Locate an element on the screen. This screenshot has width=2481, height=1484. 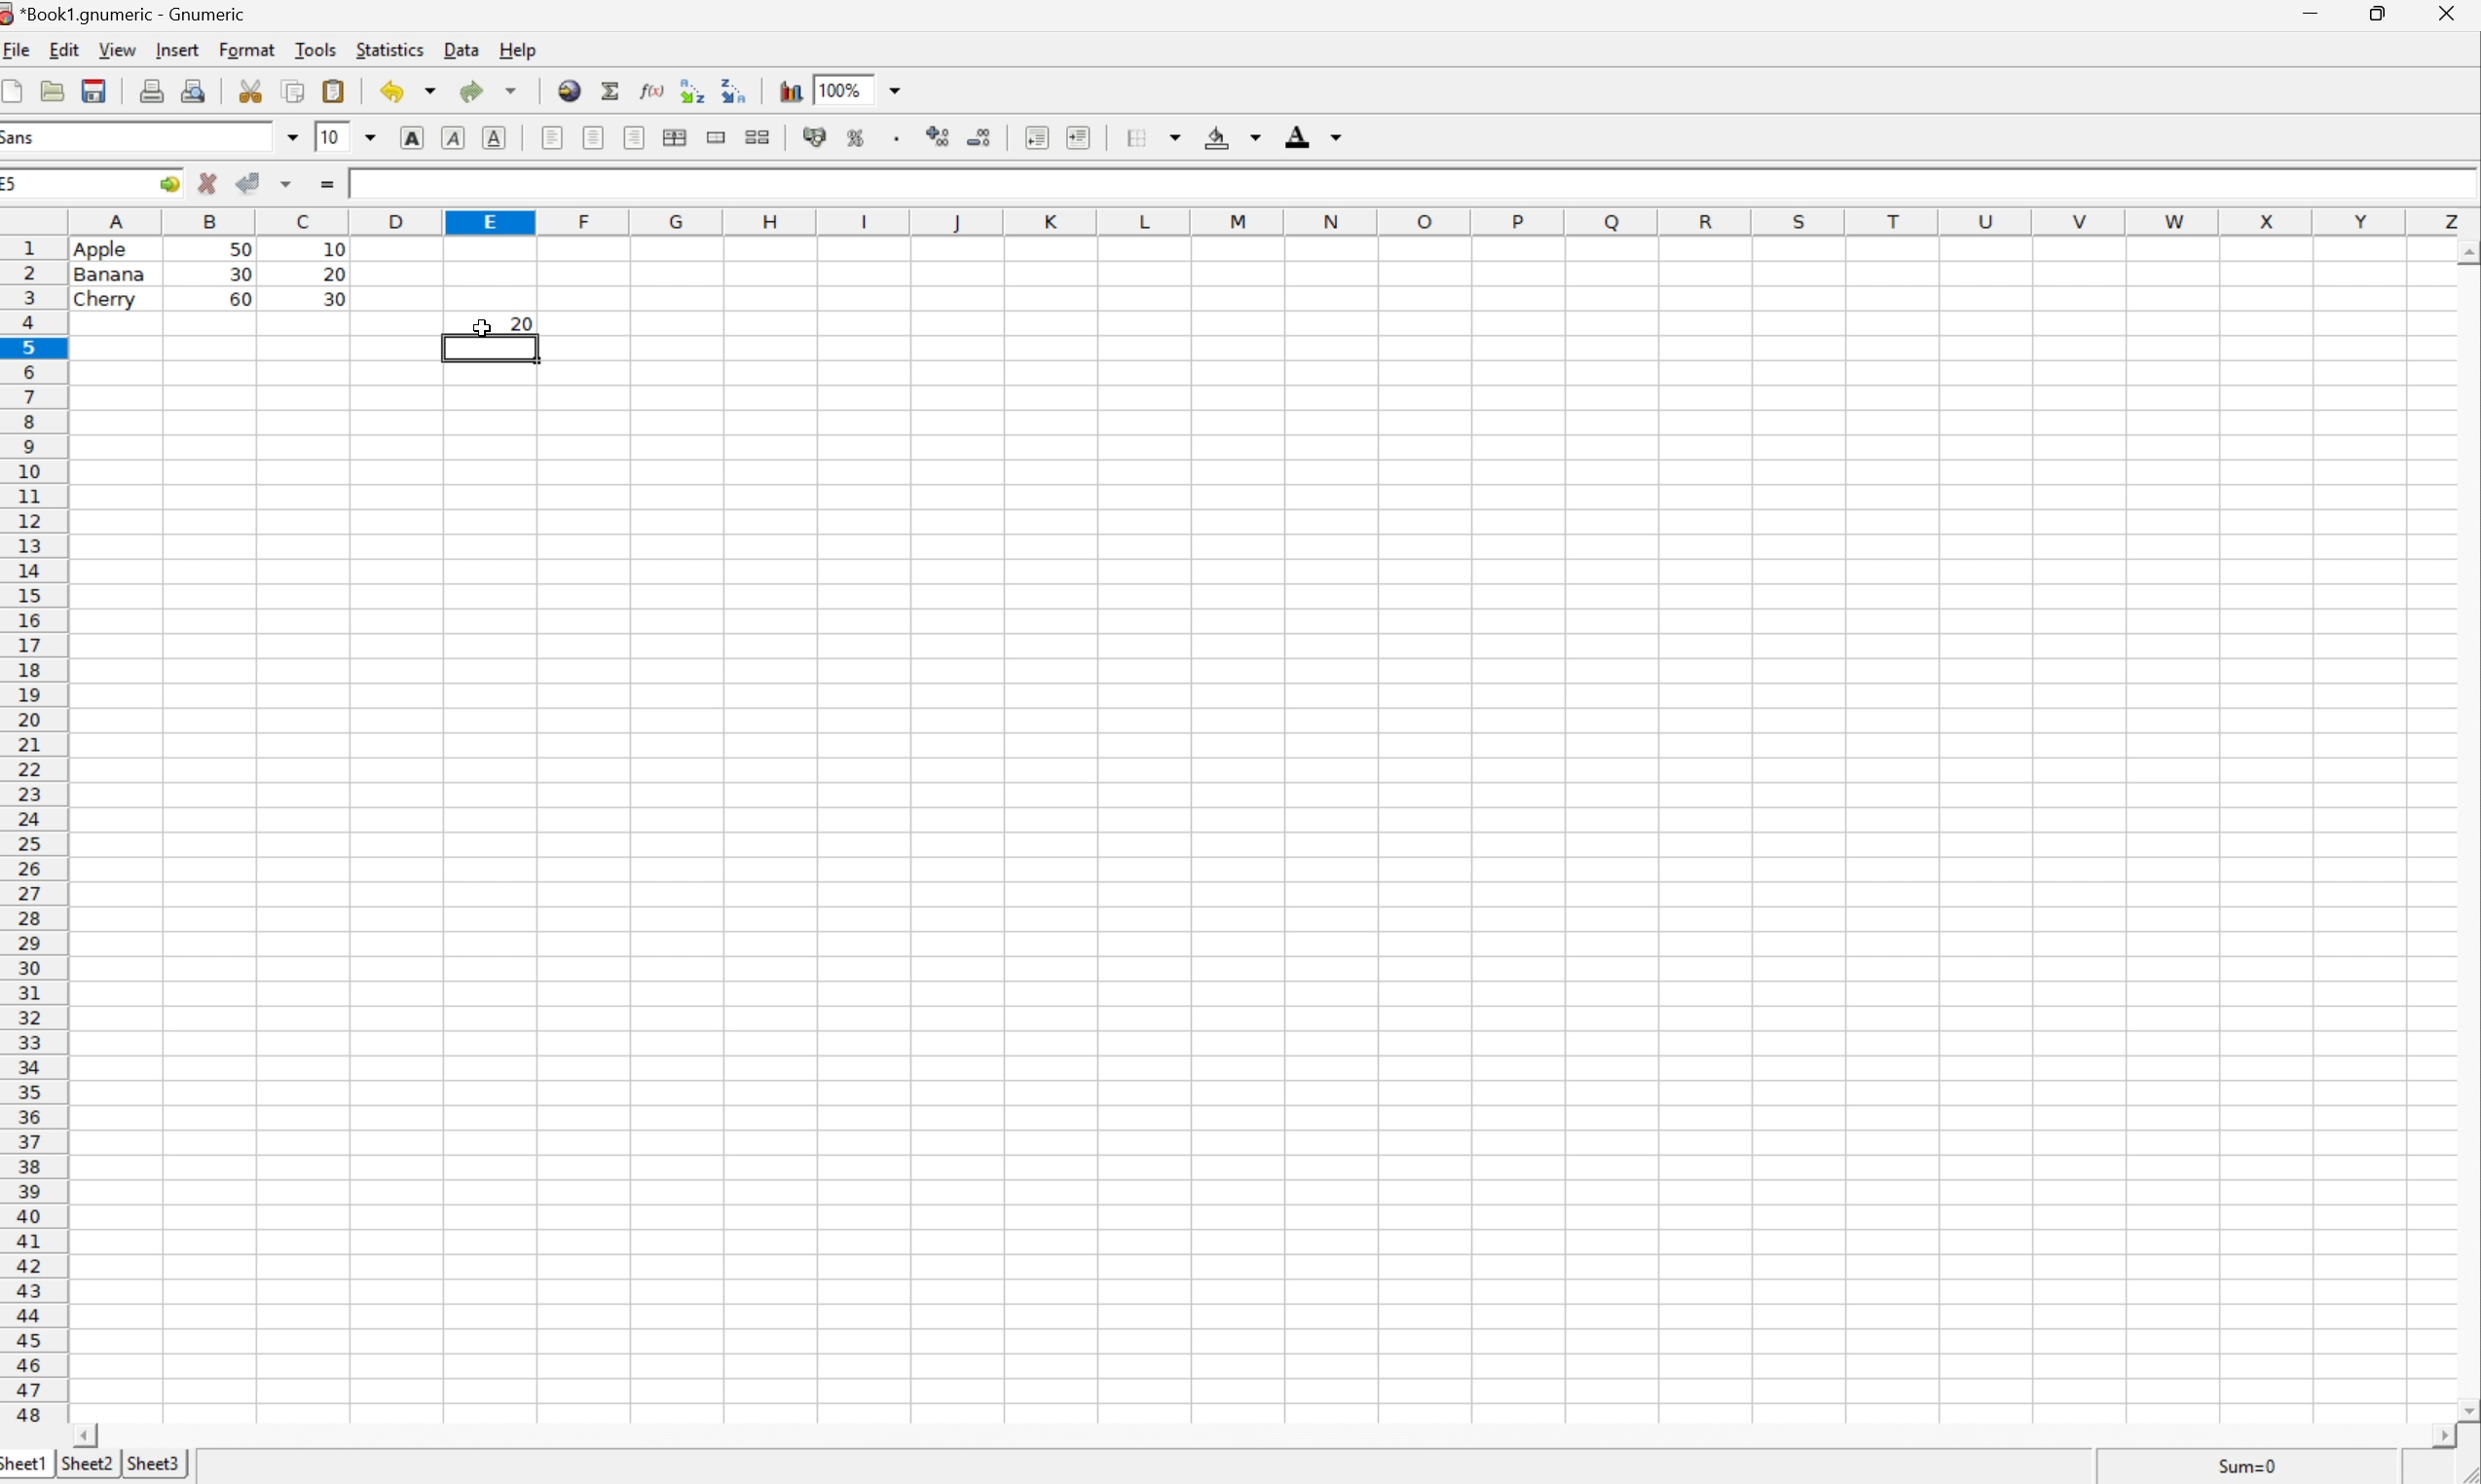
go to is located at coordinates (169, 183).